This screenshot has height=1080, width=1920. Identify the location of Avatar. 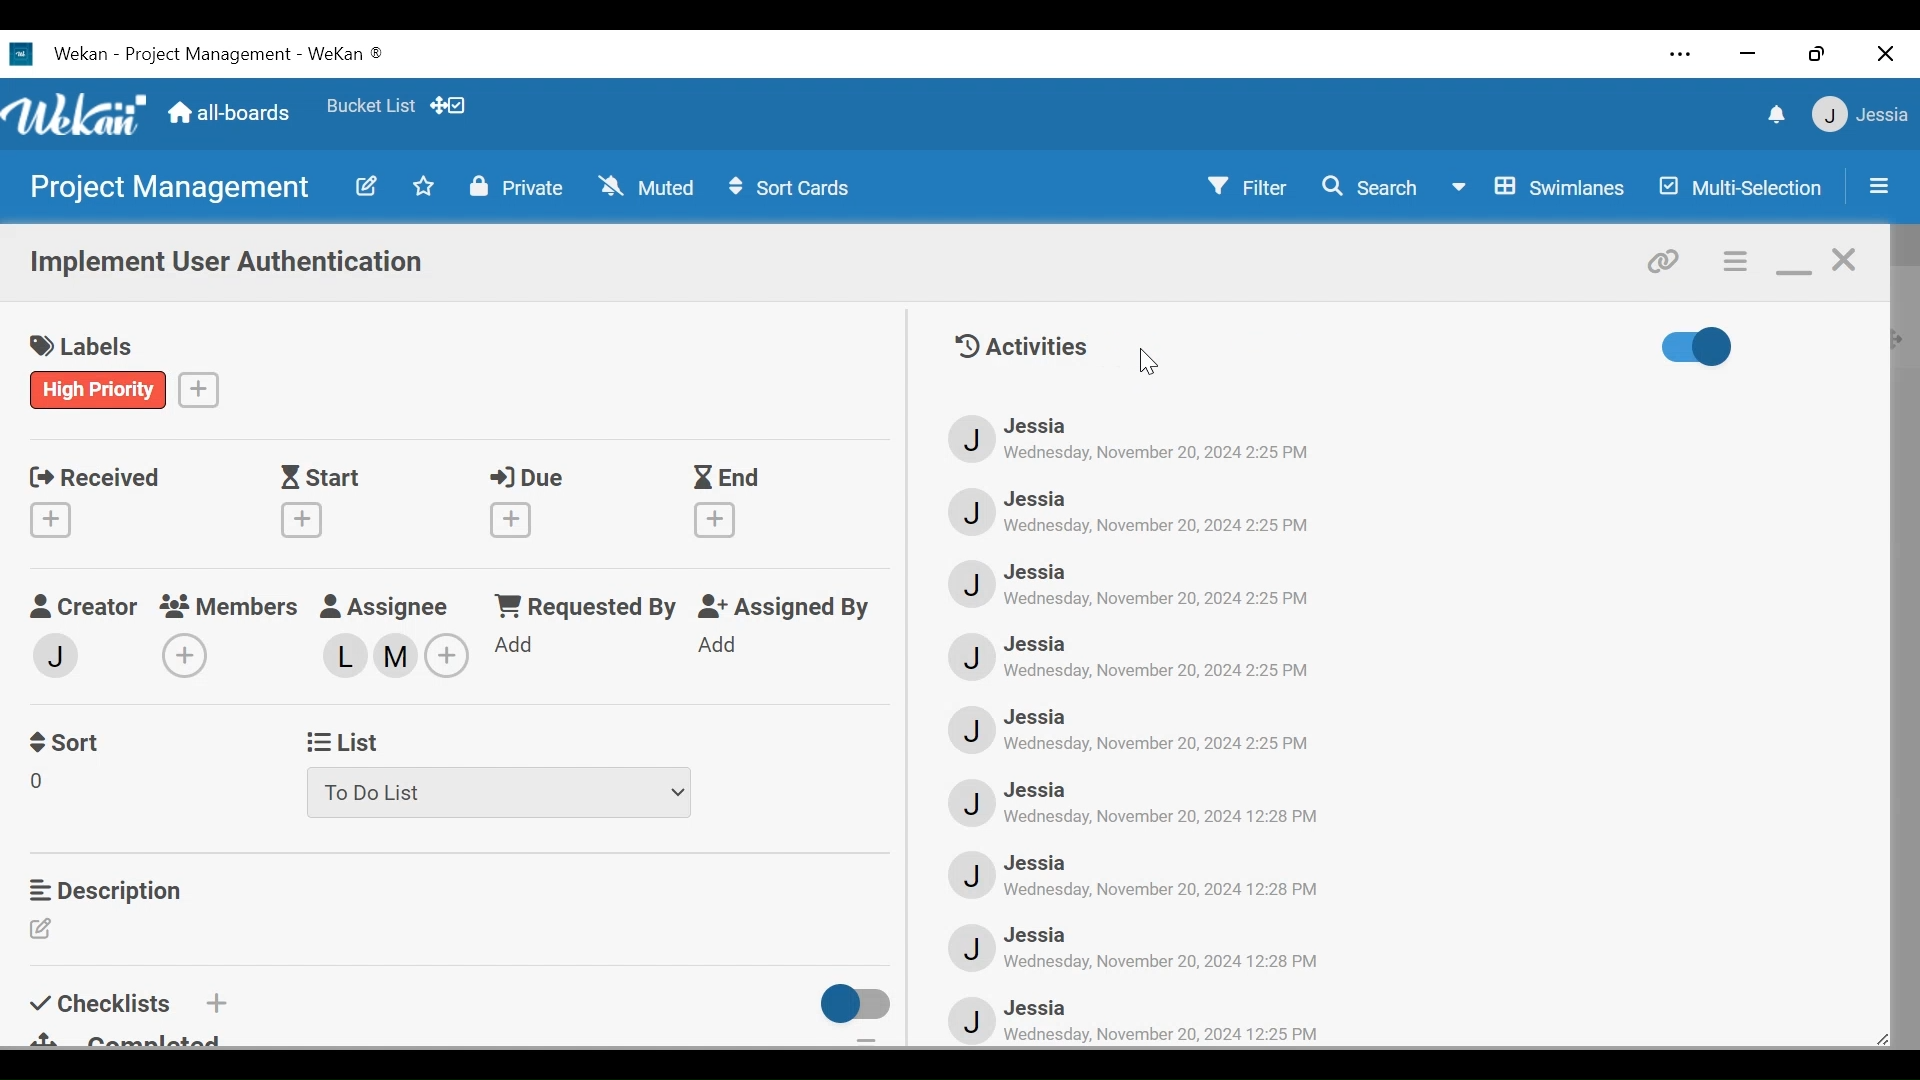
(971, 653).